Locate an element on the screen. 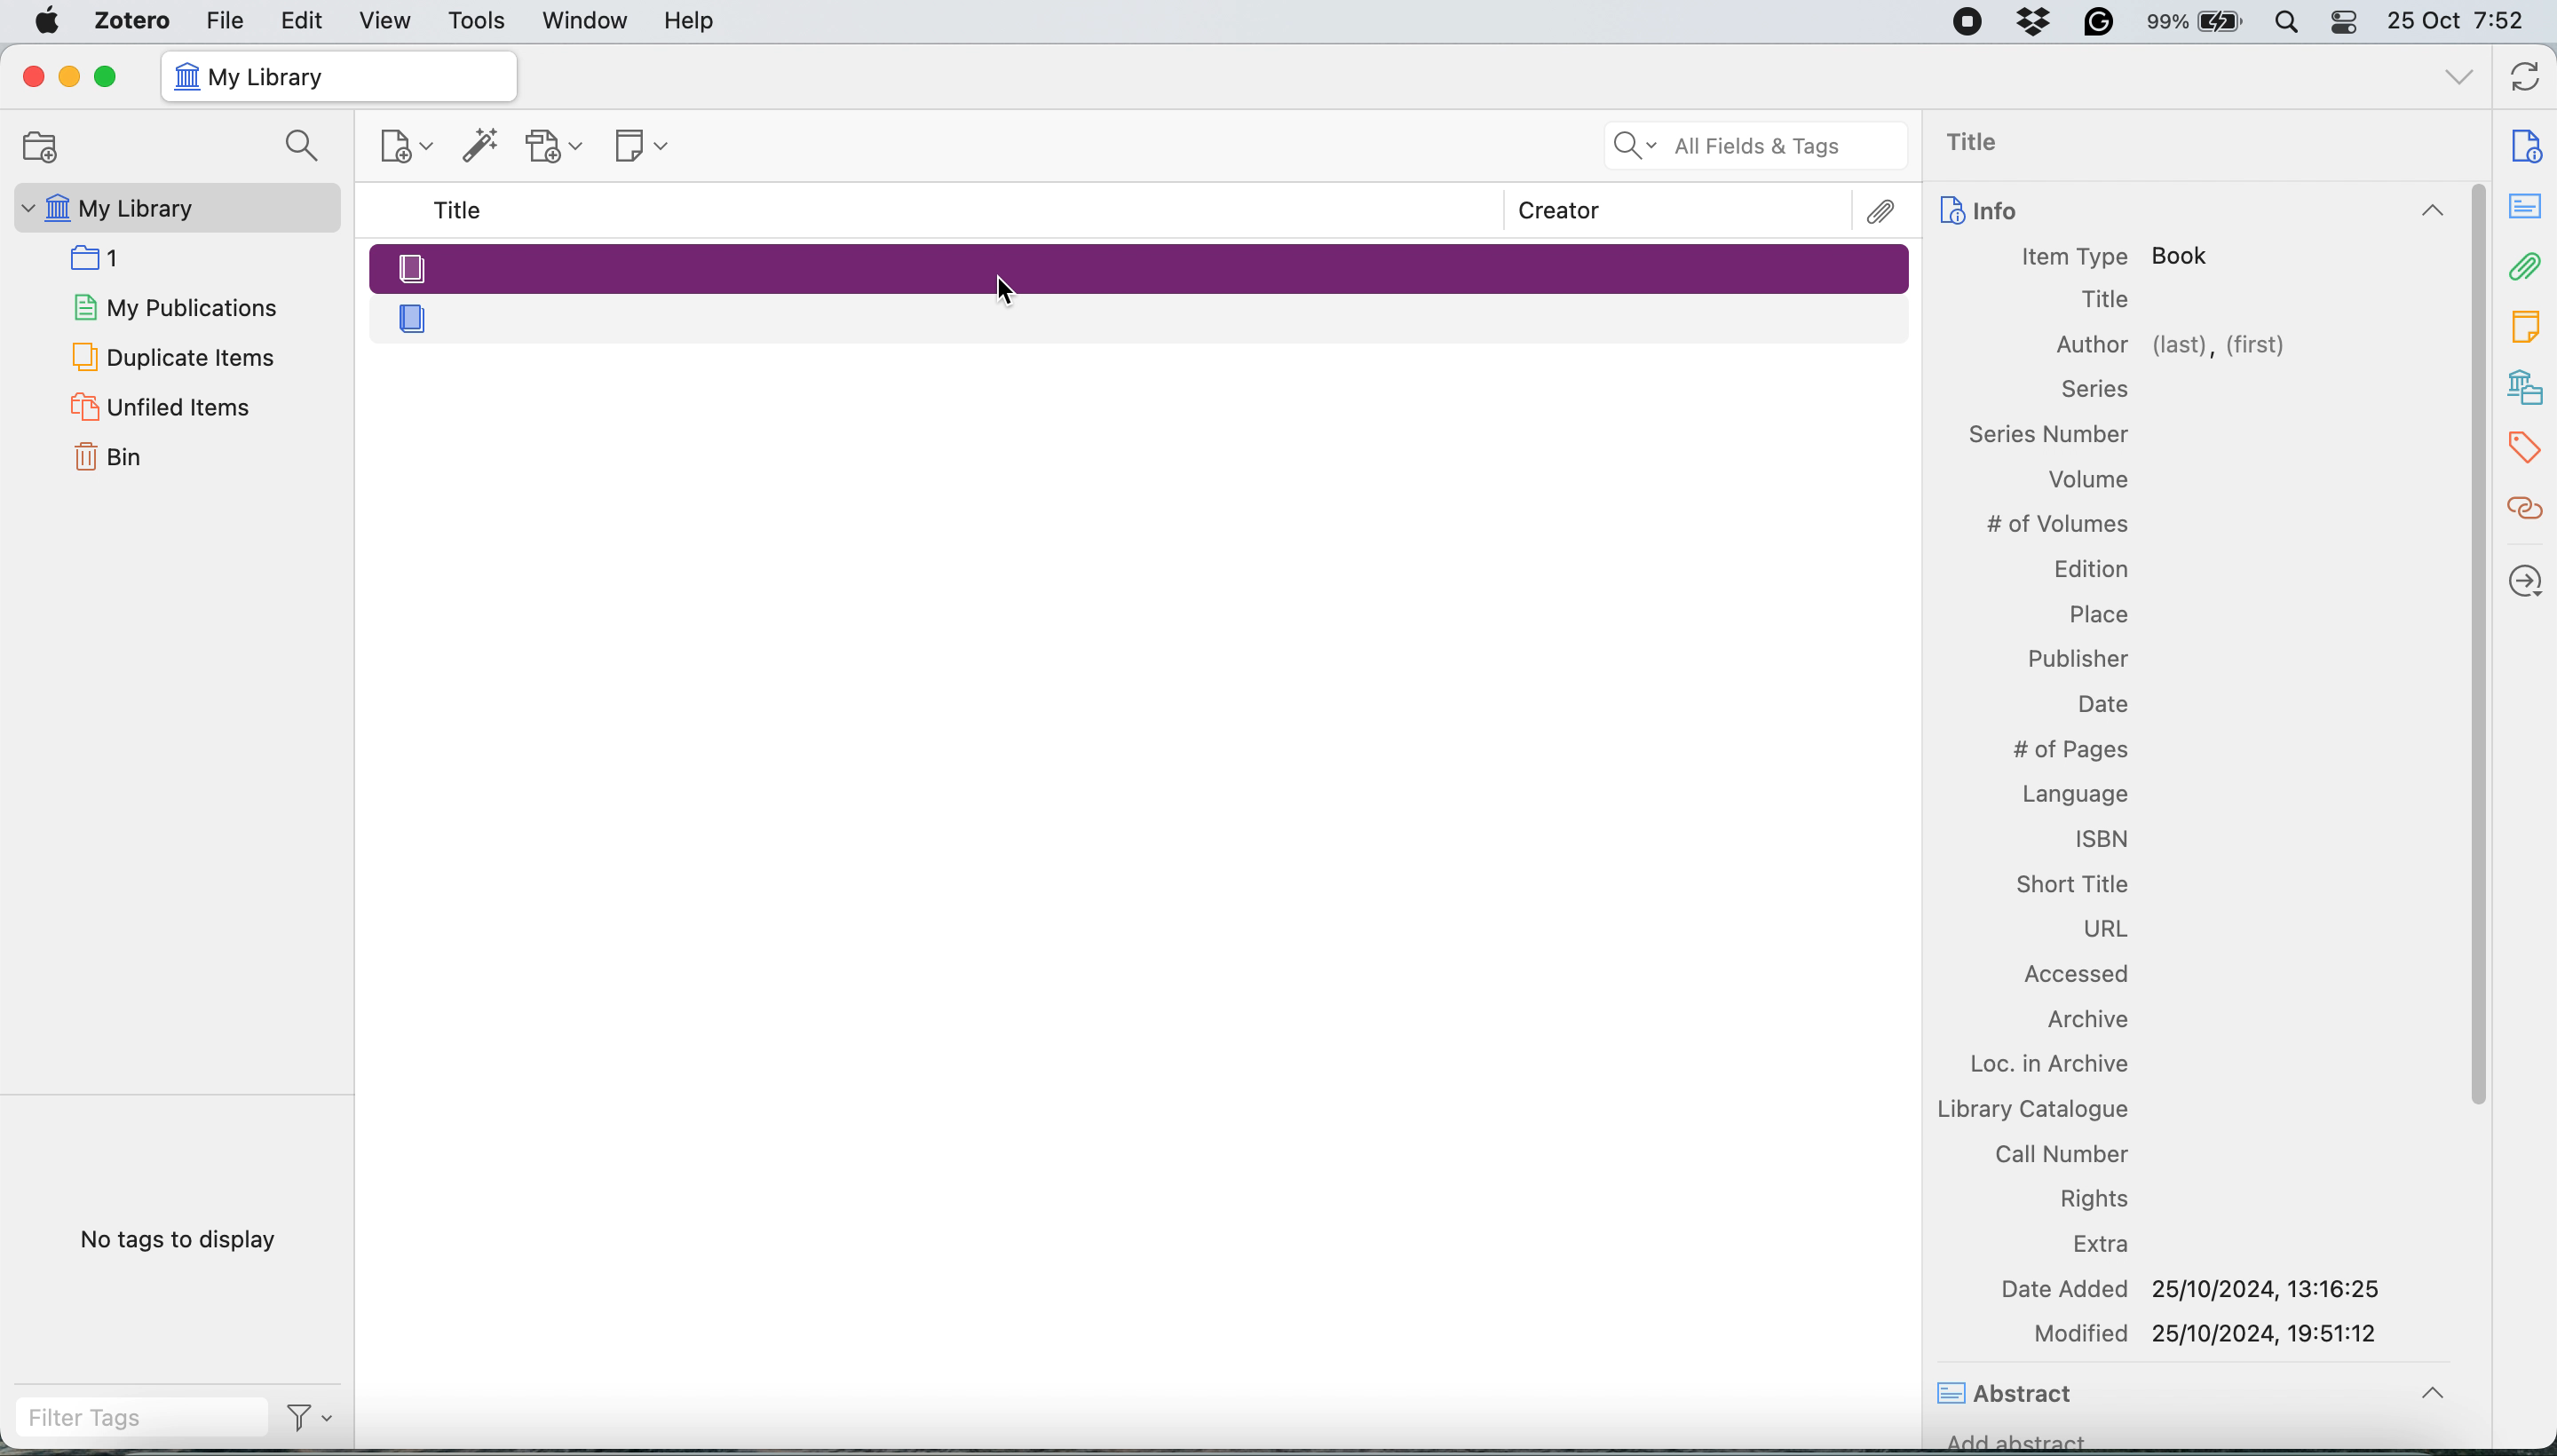 The image size is (2557, 1456). Notes is located at coordinates (2528, 321).